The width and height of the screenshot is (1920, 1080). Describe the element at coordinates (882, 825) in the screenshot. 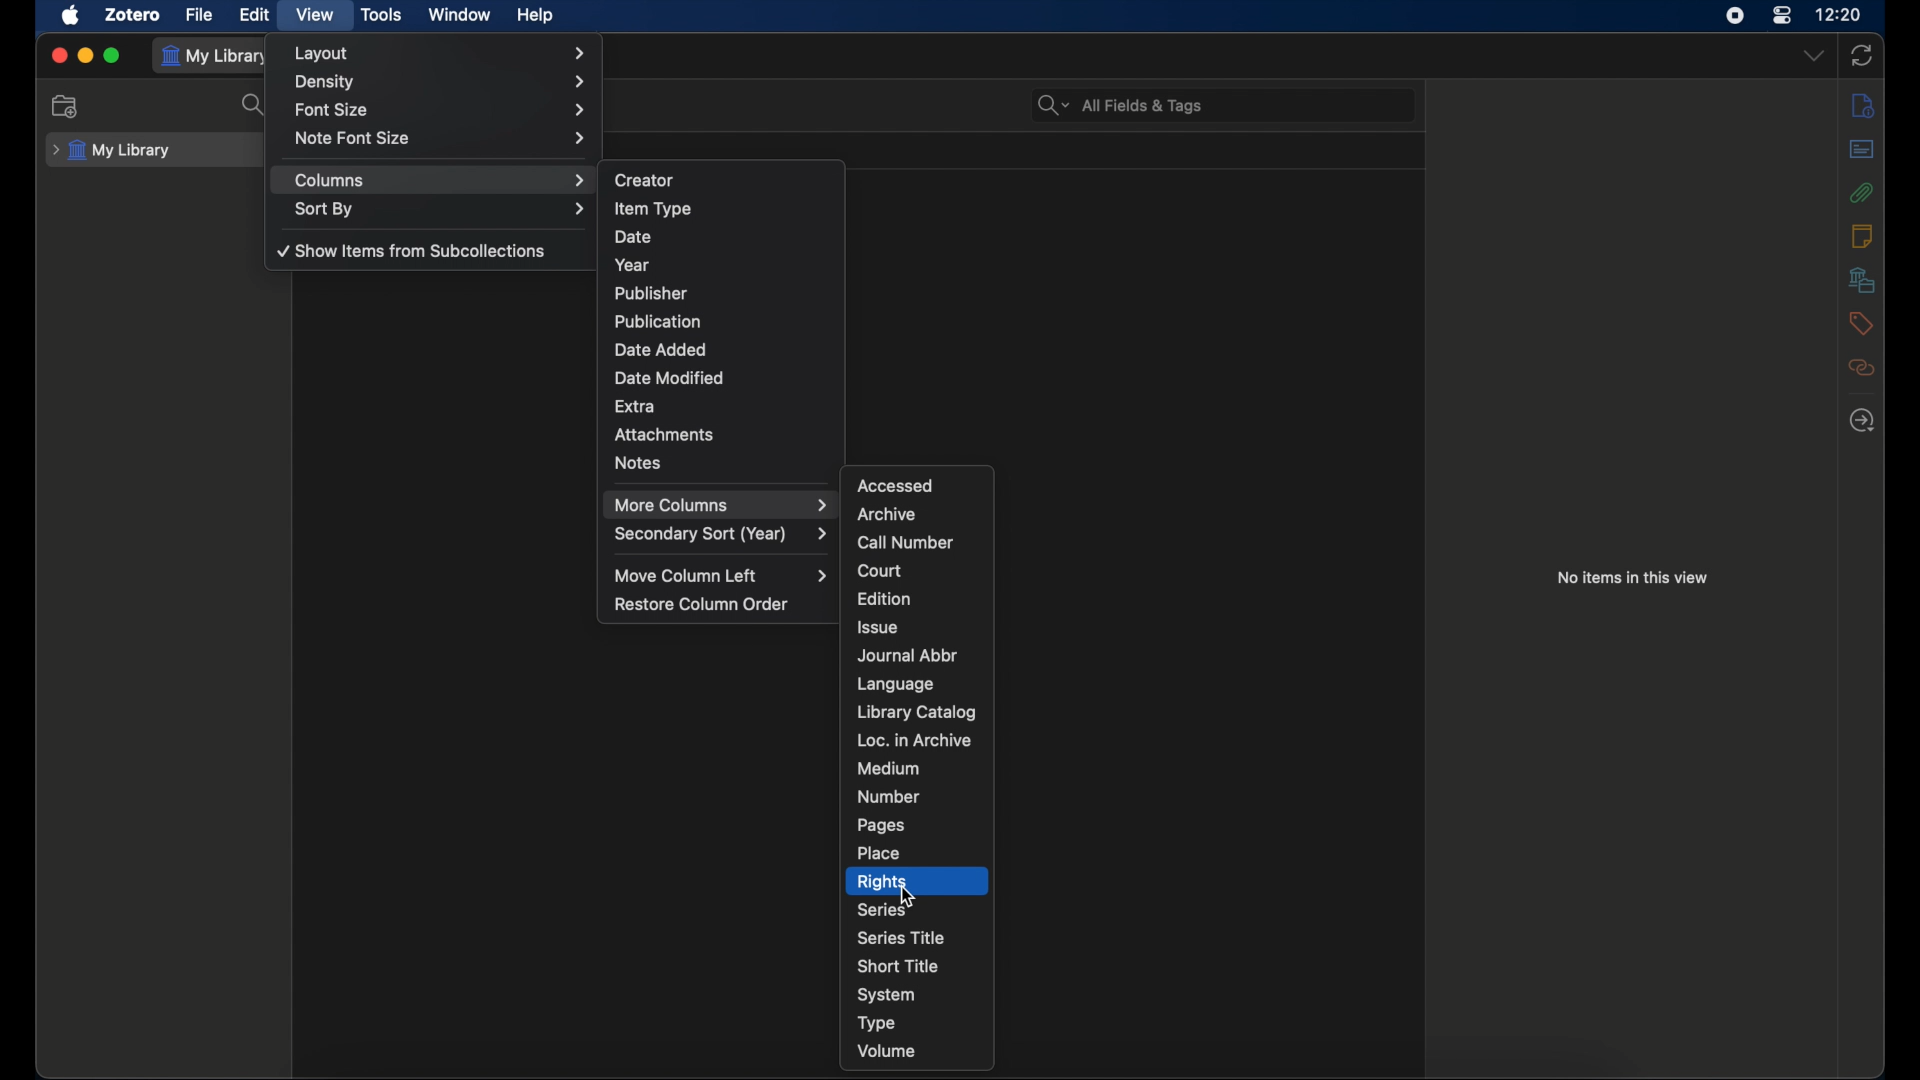

I see `pages` at that location.